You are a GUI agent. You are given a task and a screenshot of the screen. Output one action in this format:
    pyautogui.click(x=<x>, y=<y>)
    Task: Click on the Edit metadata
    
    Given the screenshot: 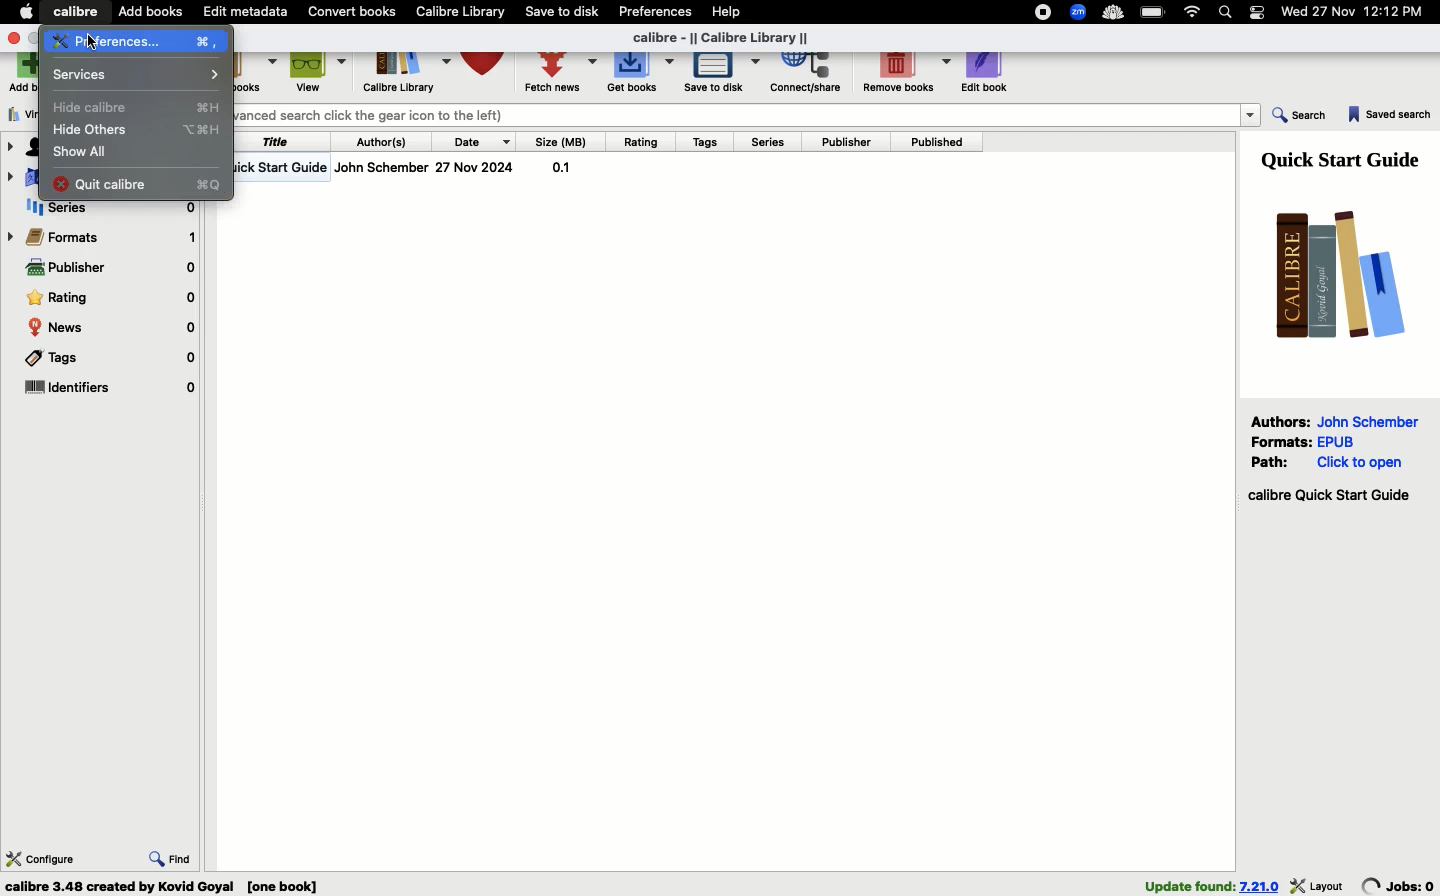 What is the action you would take?
    pyautogui.click(x=247, y=12)
    